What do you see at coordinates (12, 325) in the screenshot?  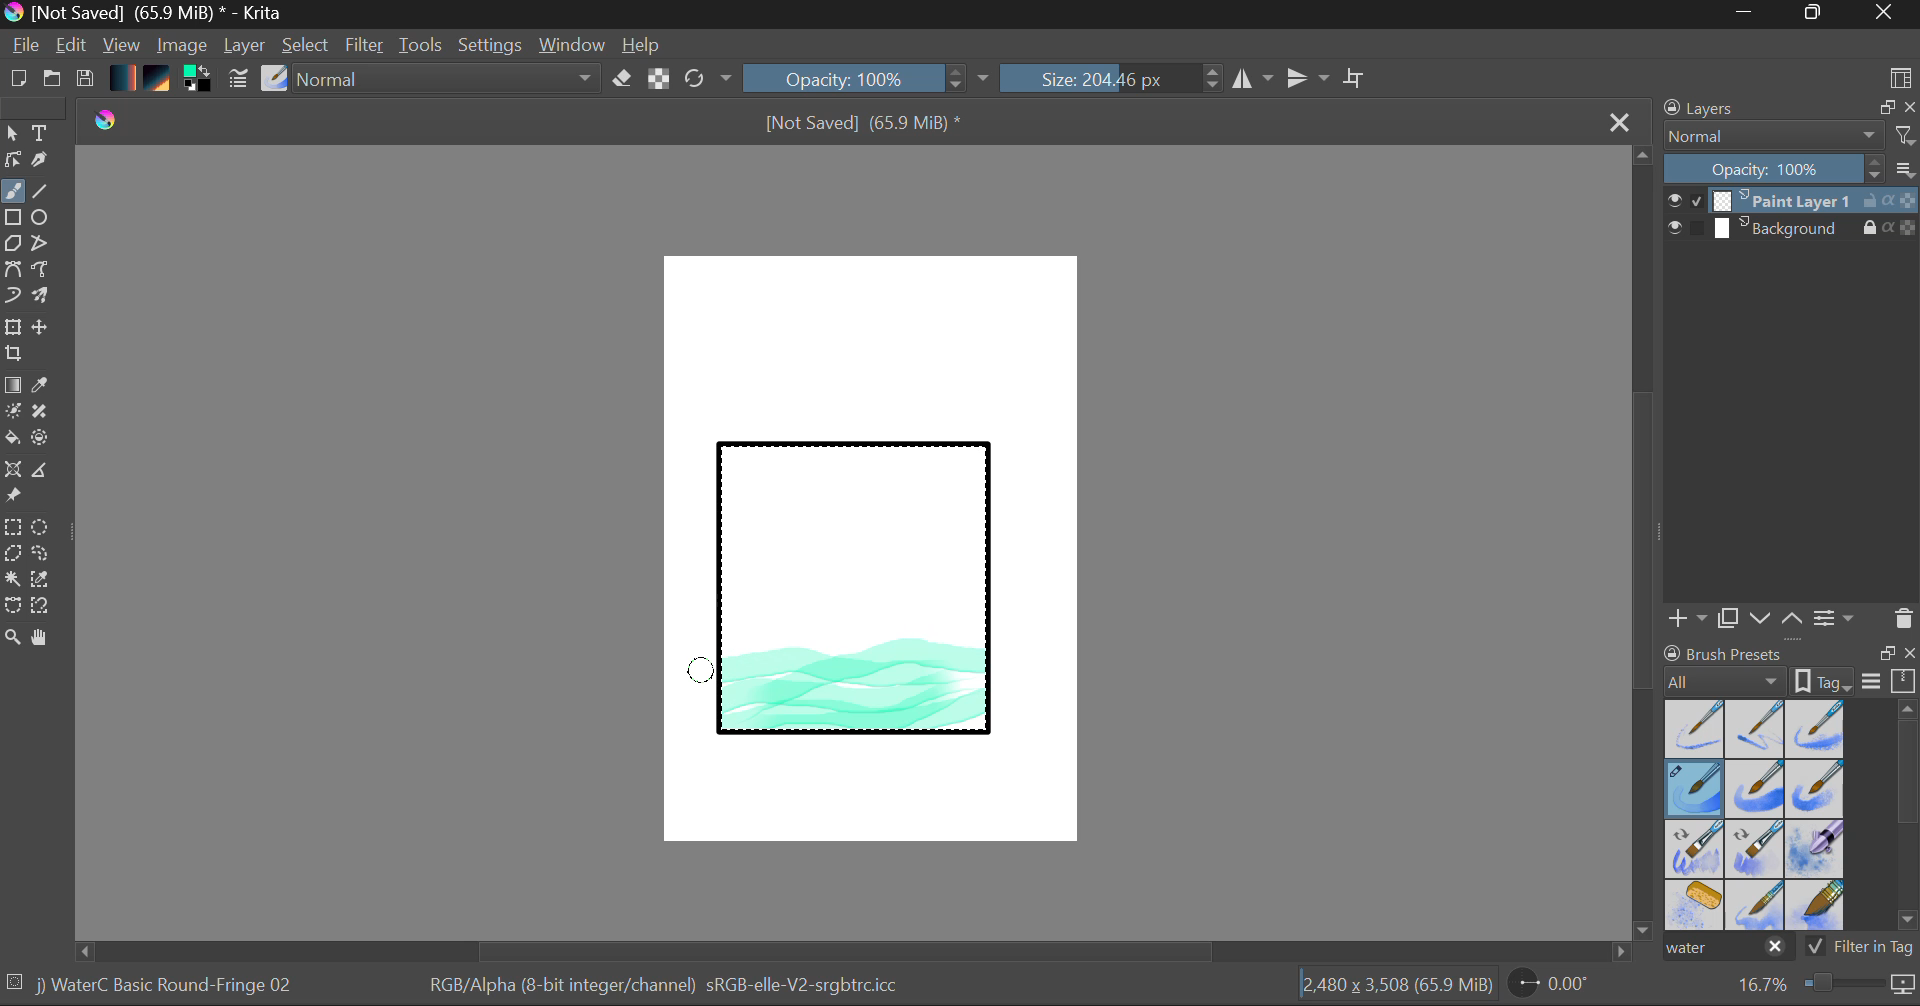 I see `Transform Layer` at bounding box center [12, 325].